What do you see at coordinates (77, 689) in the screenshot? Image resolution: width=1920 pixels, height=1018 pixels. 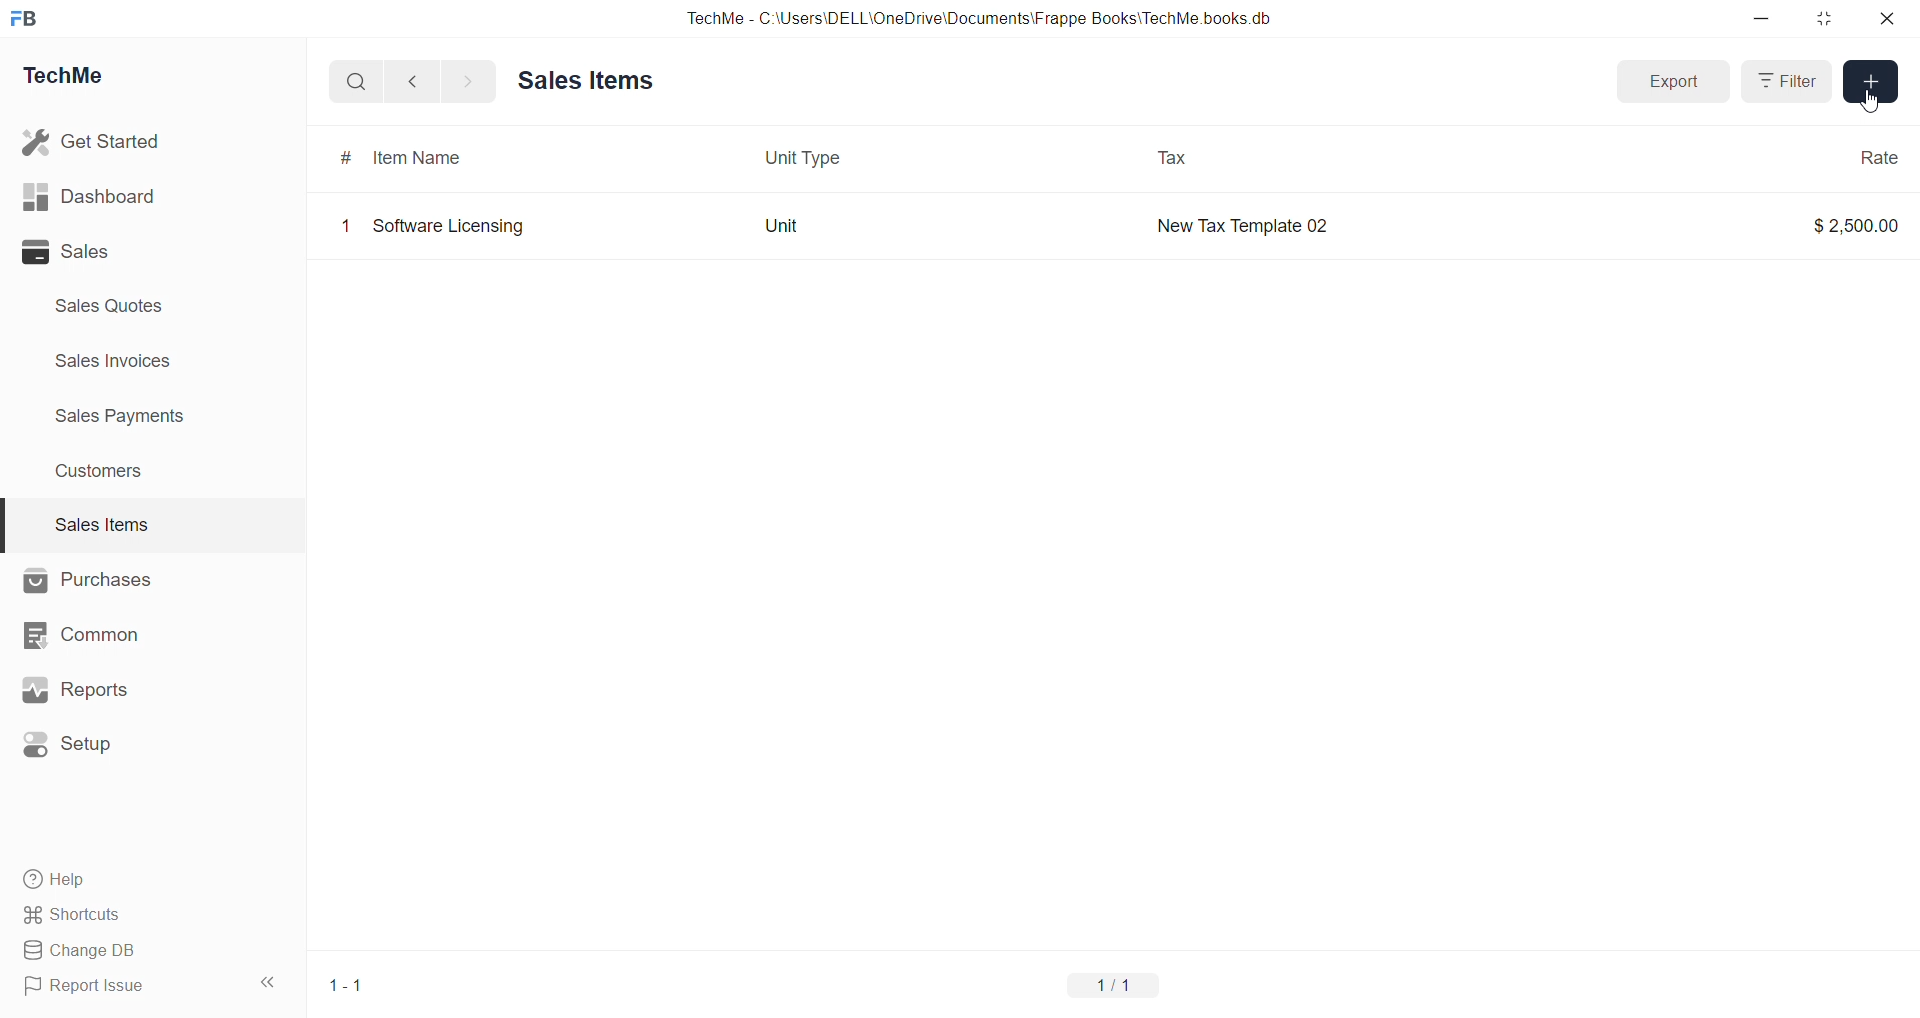 I see `Reports` at bounding box center [77, 689].